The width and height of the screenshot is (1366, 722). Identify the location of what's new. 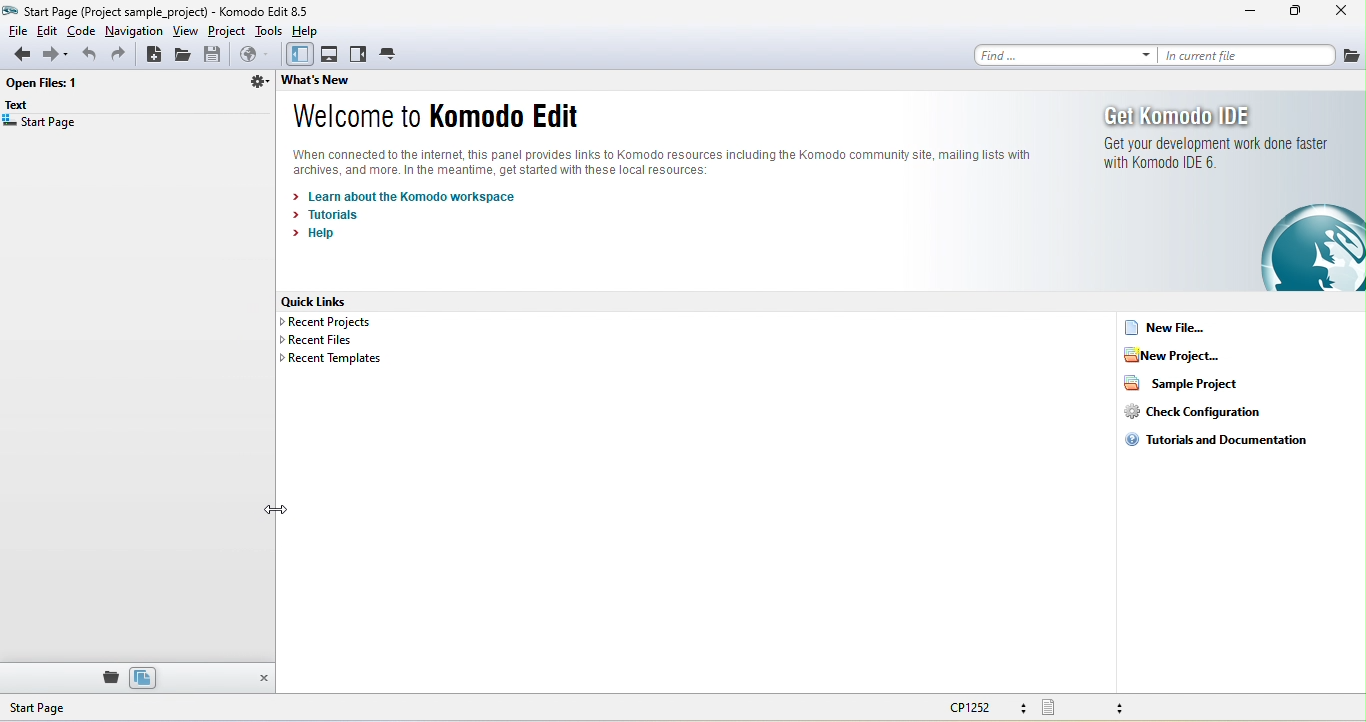
(340, 83).